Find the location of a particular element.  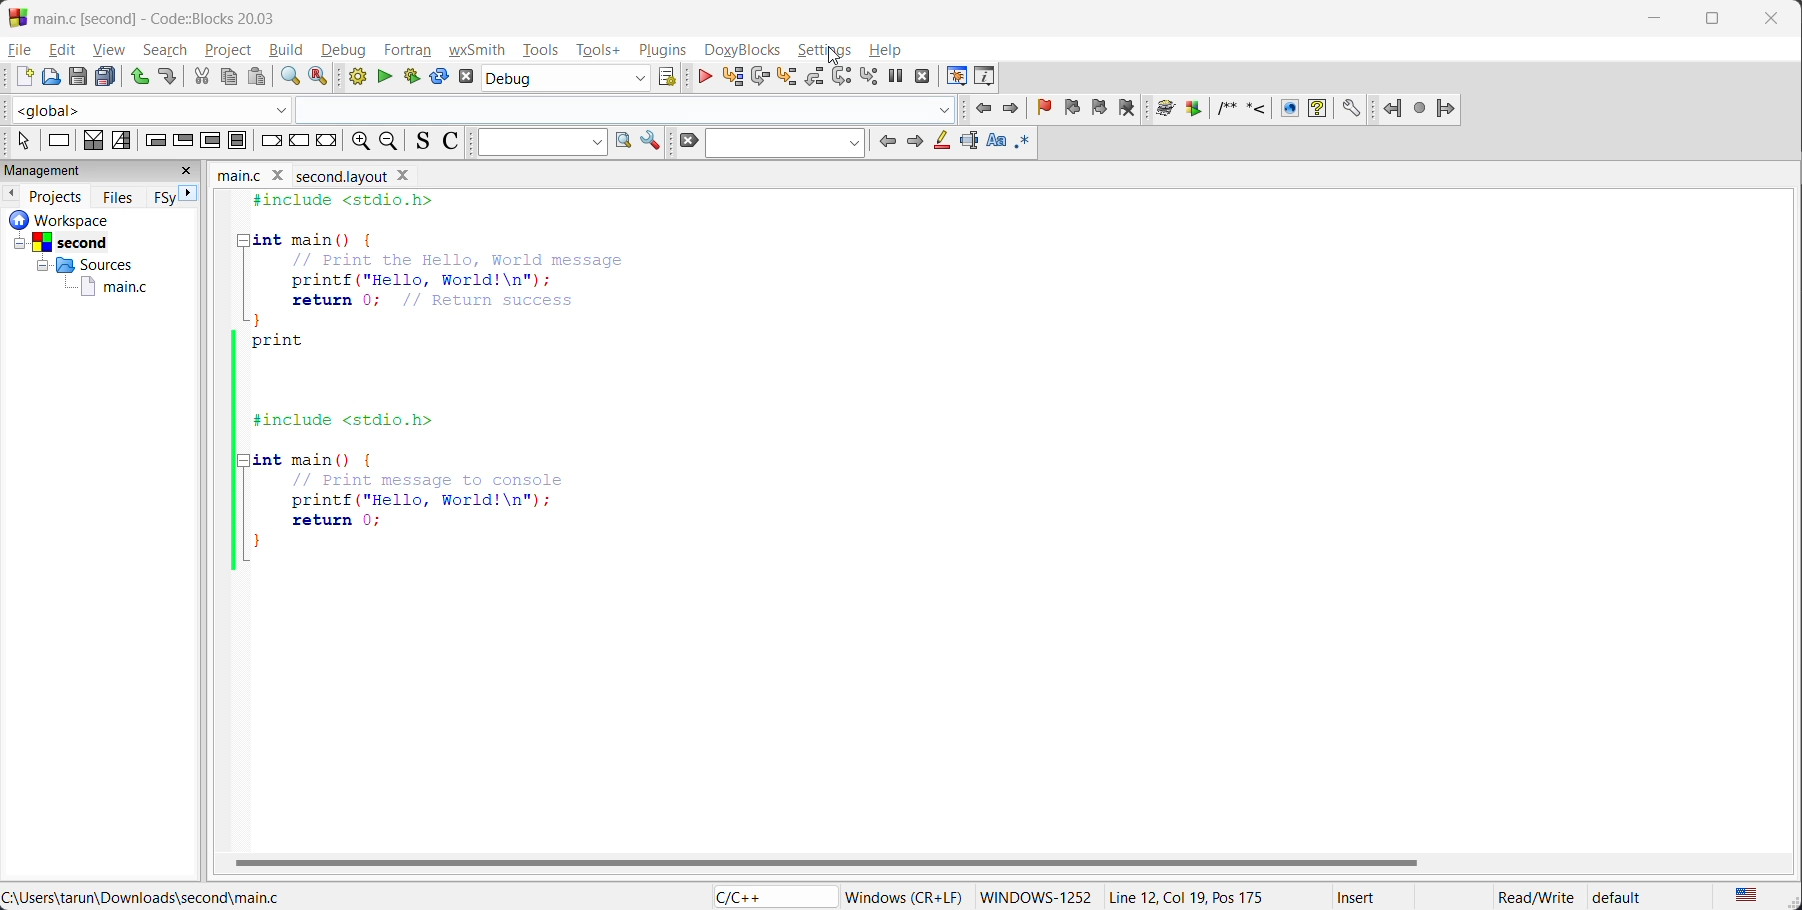

file location is located at coordinates (152, 896).